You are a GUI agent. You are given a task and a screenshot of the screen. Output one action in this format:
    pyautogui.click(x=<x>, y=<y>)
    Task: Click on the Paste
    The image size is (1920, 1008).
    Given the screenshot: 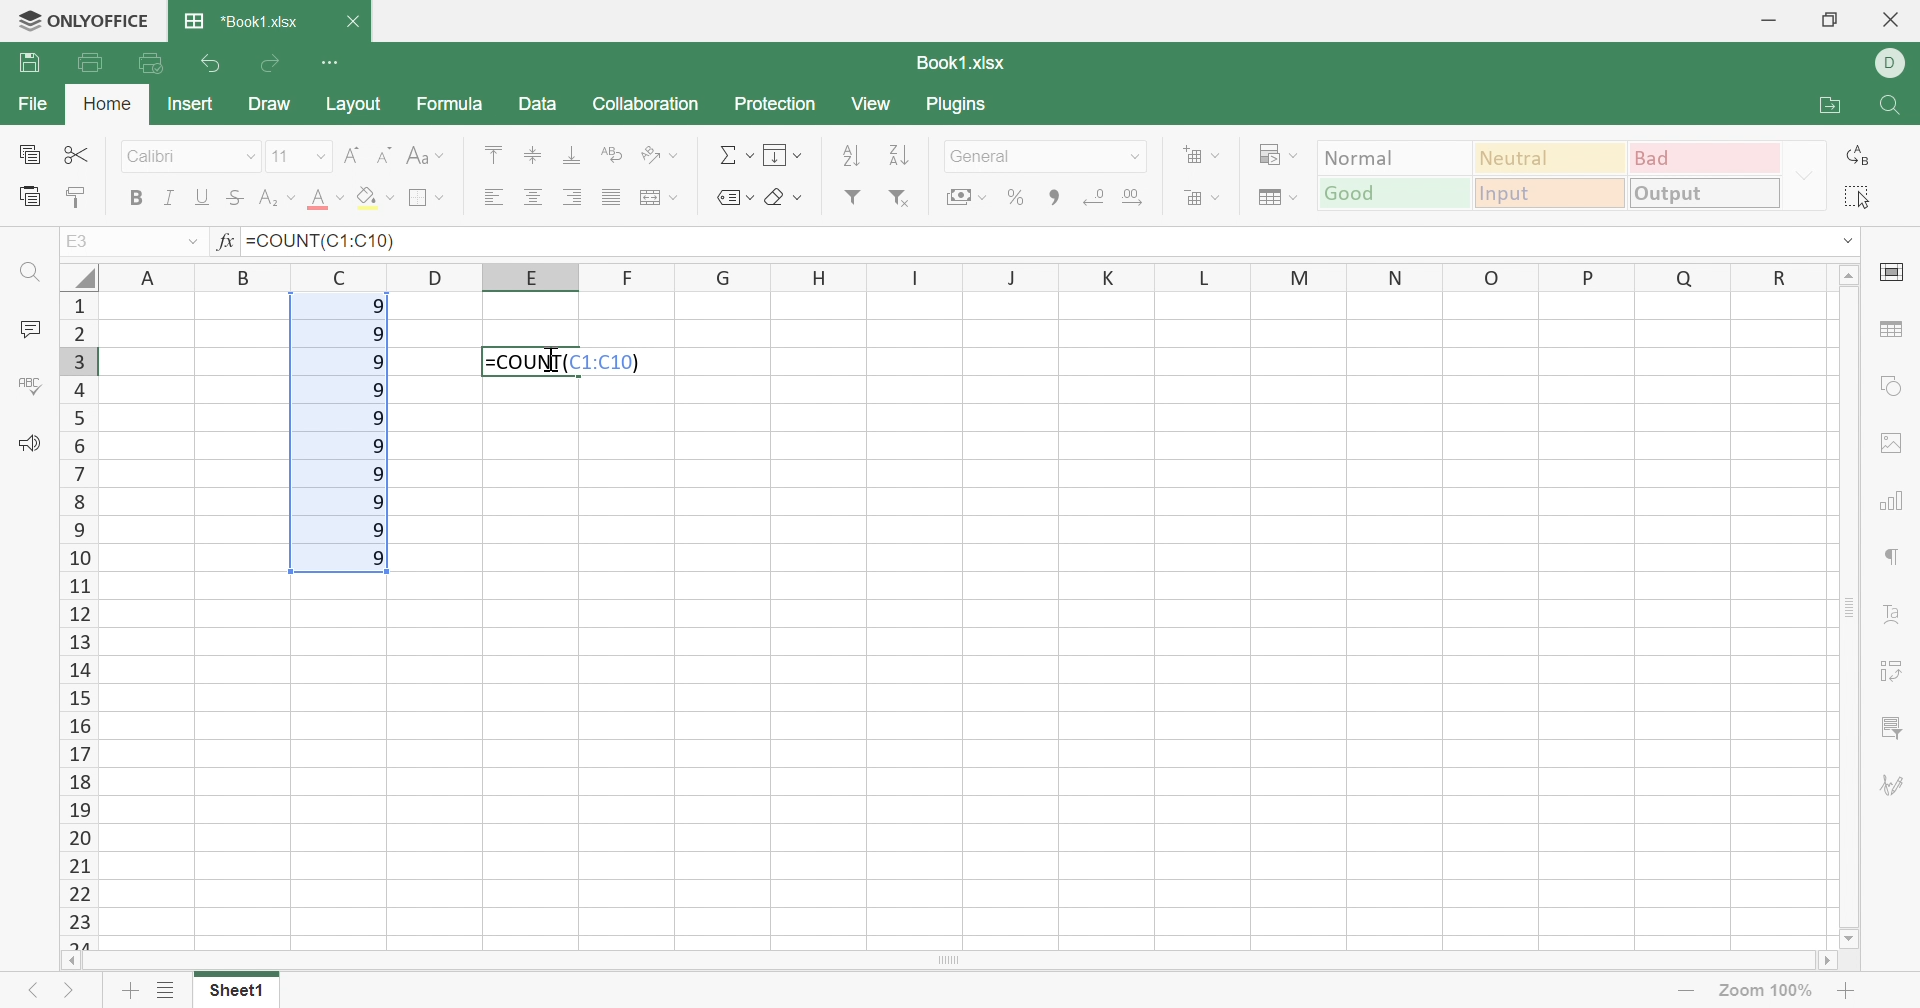 What is the action you would take?
    pyautogui.click(x=29, y=197)
    